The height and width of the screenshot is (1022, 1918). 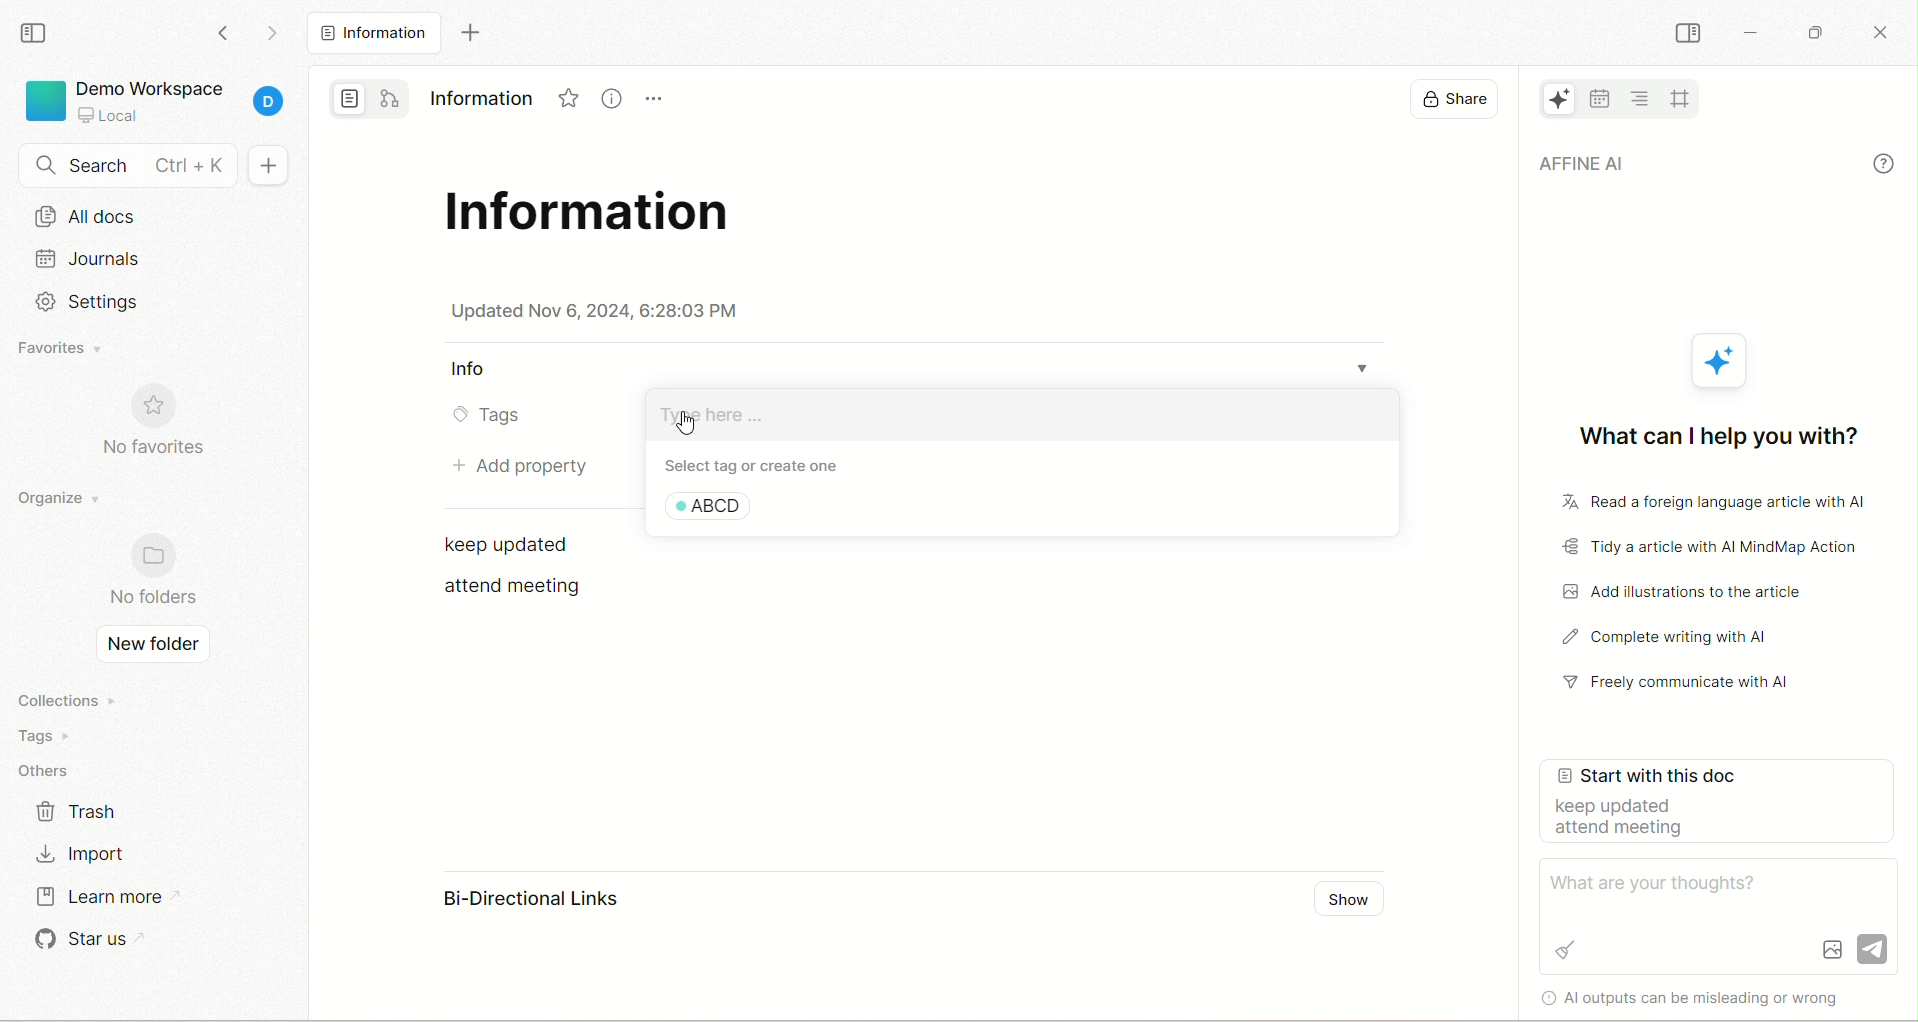 I want to click on tidy the article with AI mindmap action, so click(x=1712, y=549).